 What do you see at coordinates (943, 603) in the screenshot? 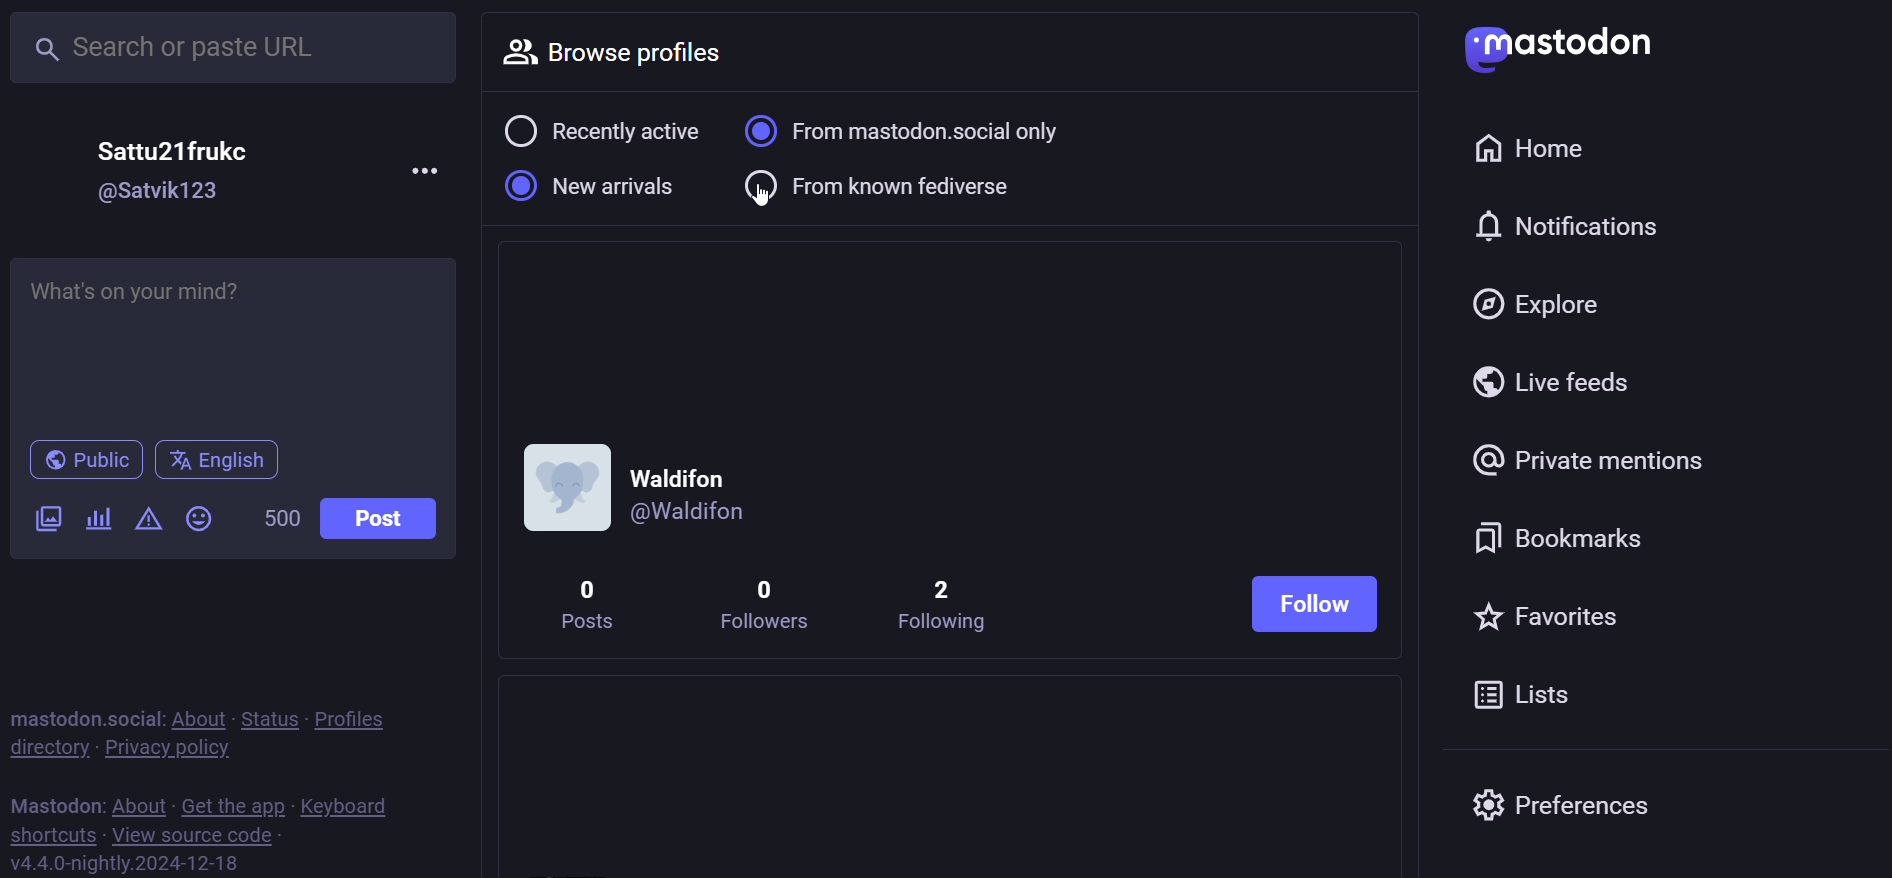
I see `2 following` at bounding box center [943, 603].